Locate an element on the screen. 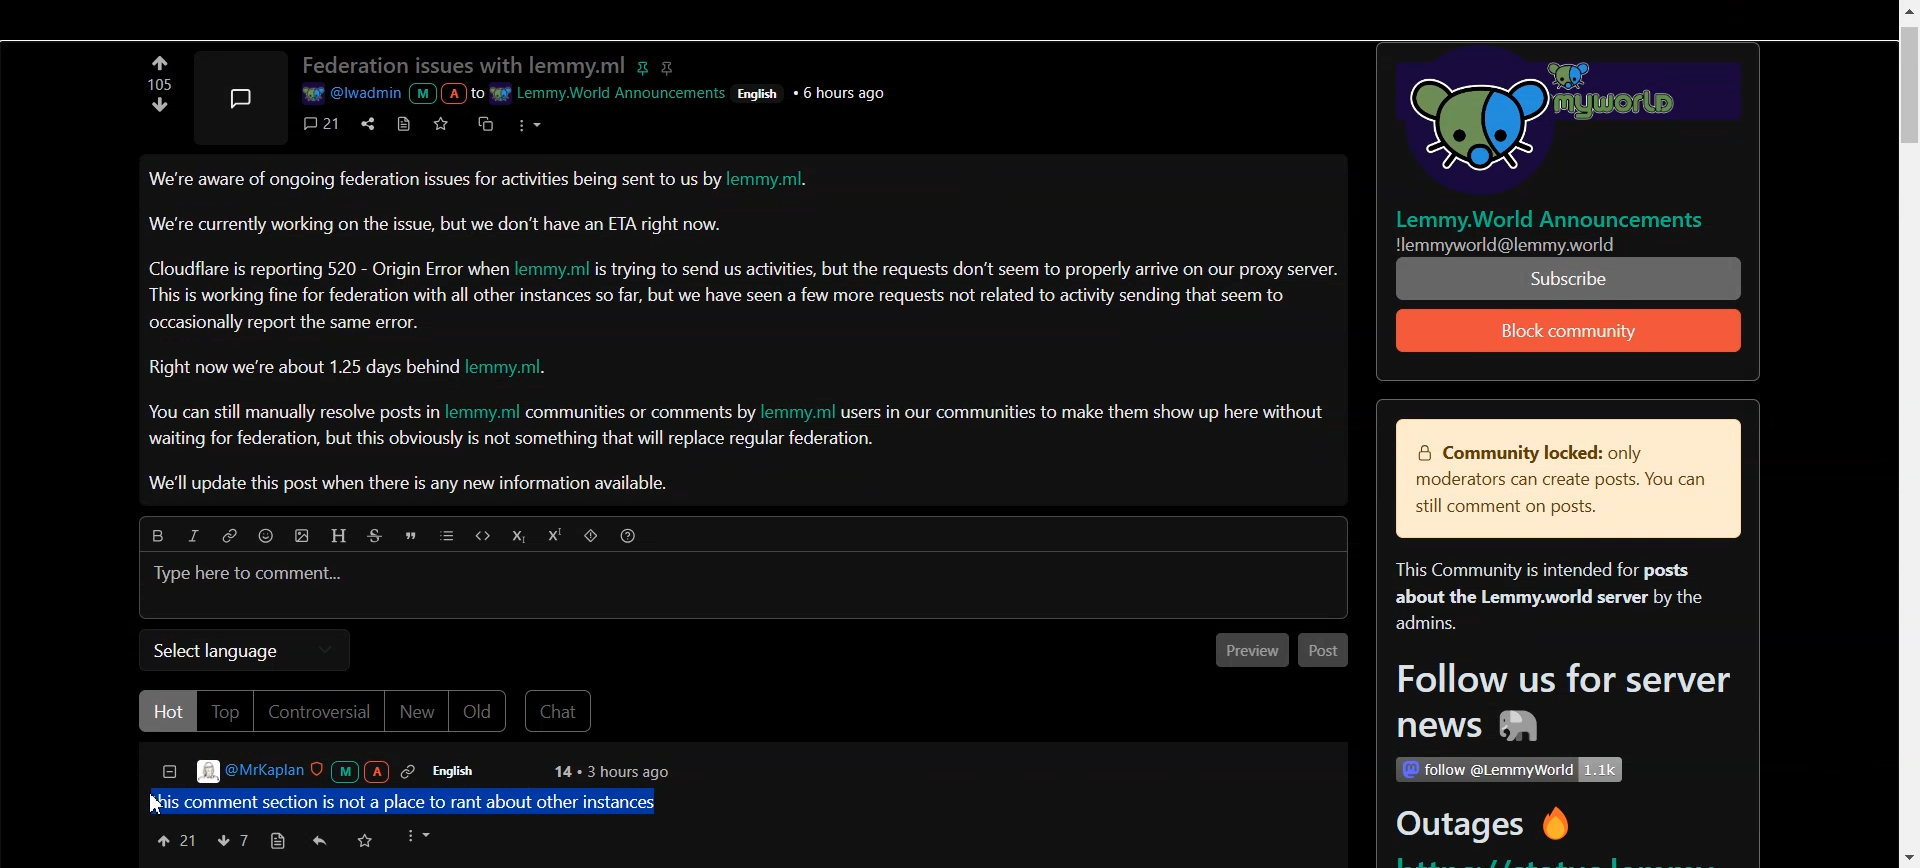 The width and height of the screenshot is (1920, 868). We're aware of ongoing federation issues for activities being sent to us by is located at coordinates (435, 184).